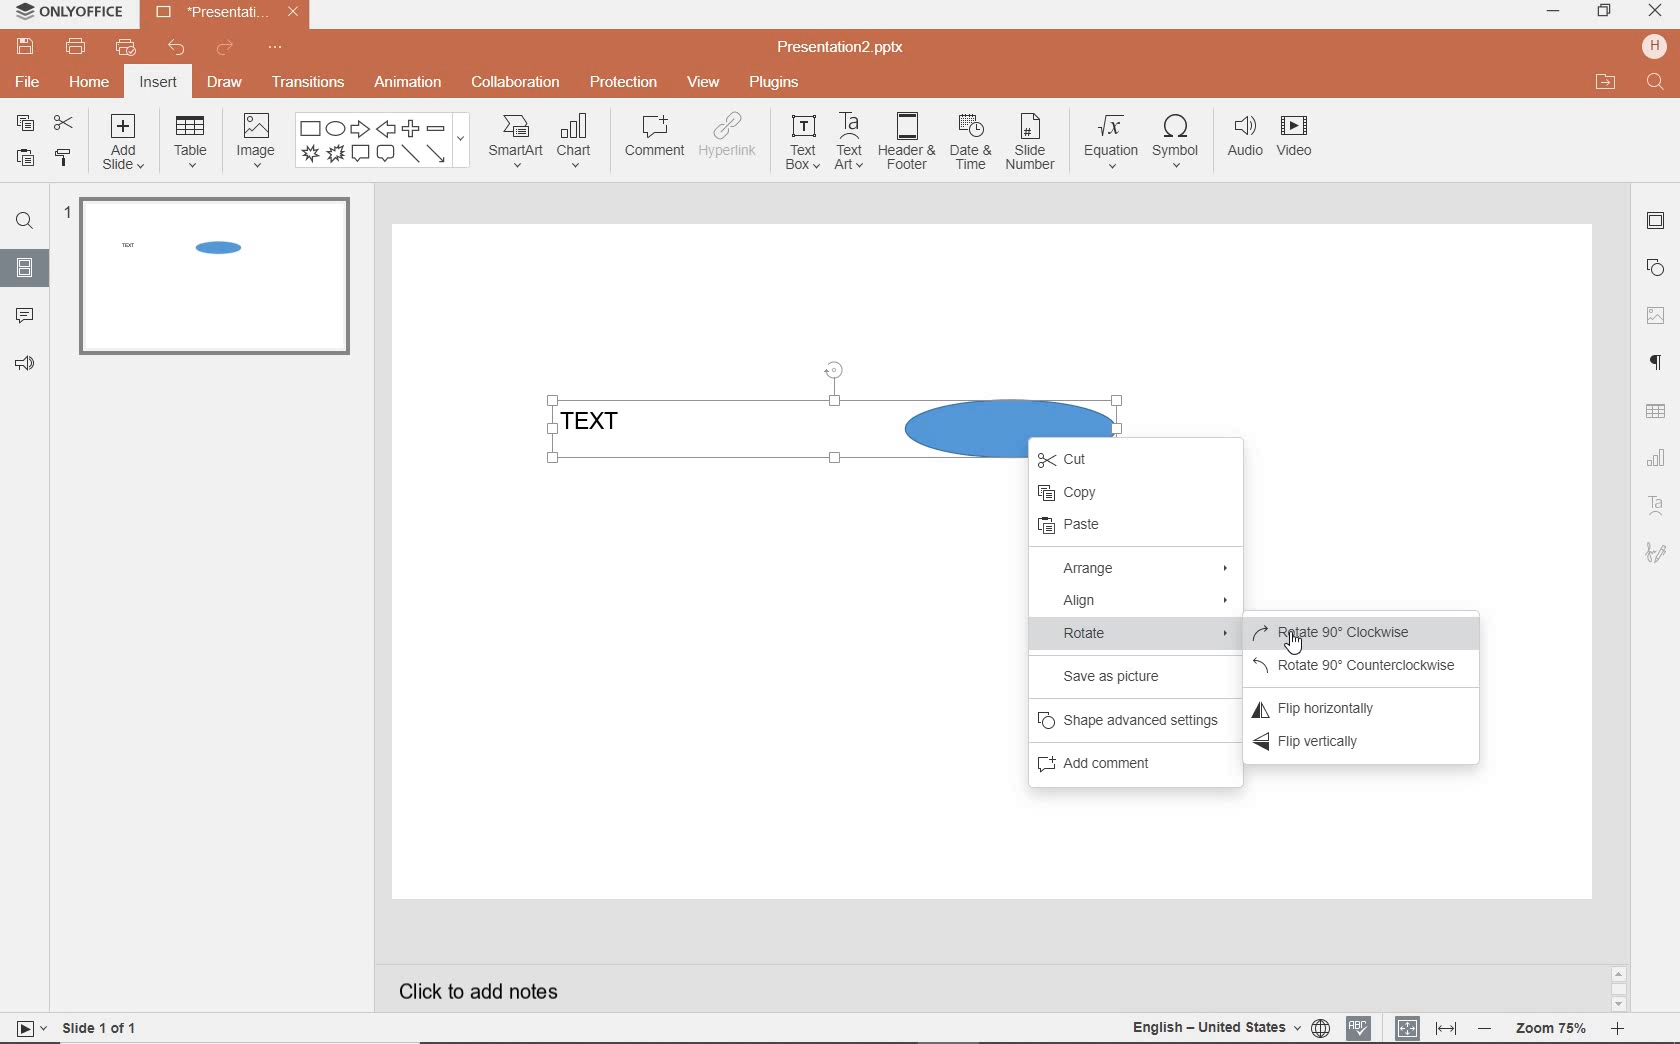  I want to click on FIT TO SLIDE / FIT TO WIDTH, so click(1427, 1026).